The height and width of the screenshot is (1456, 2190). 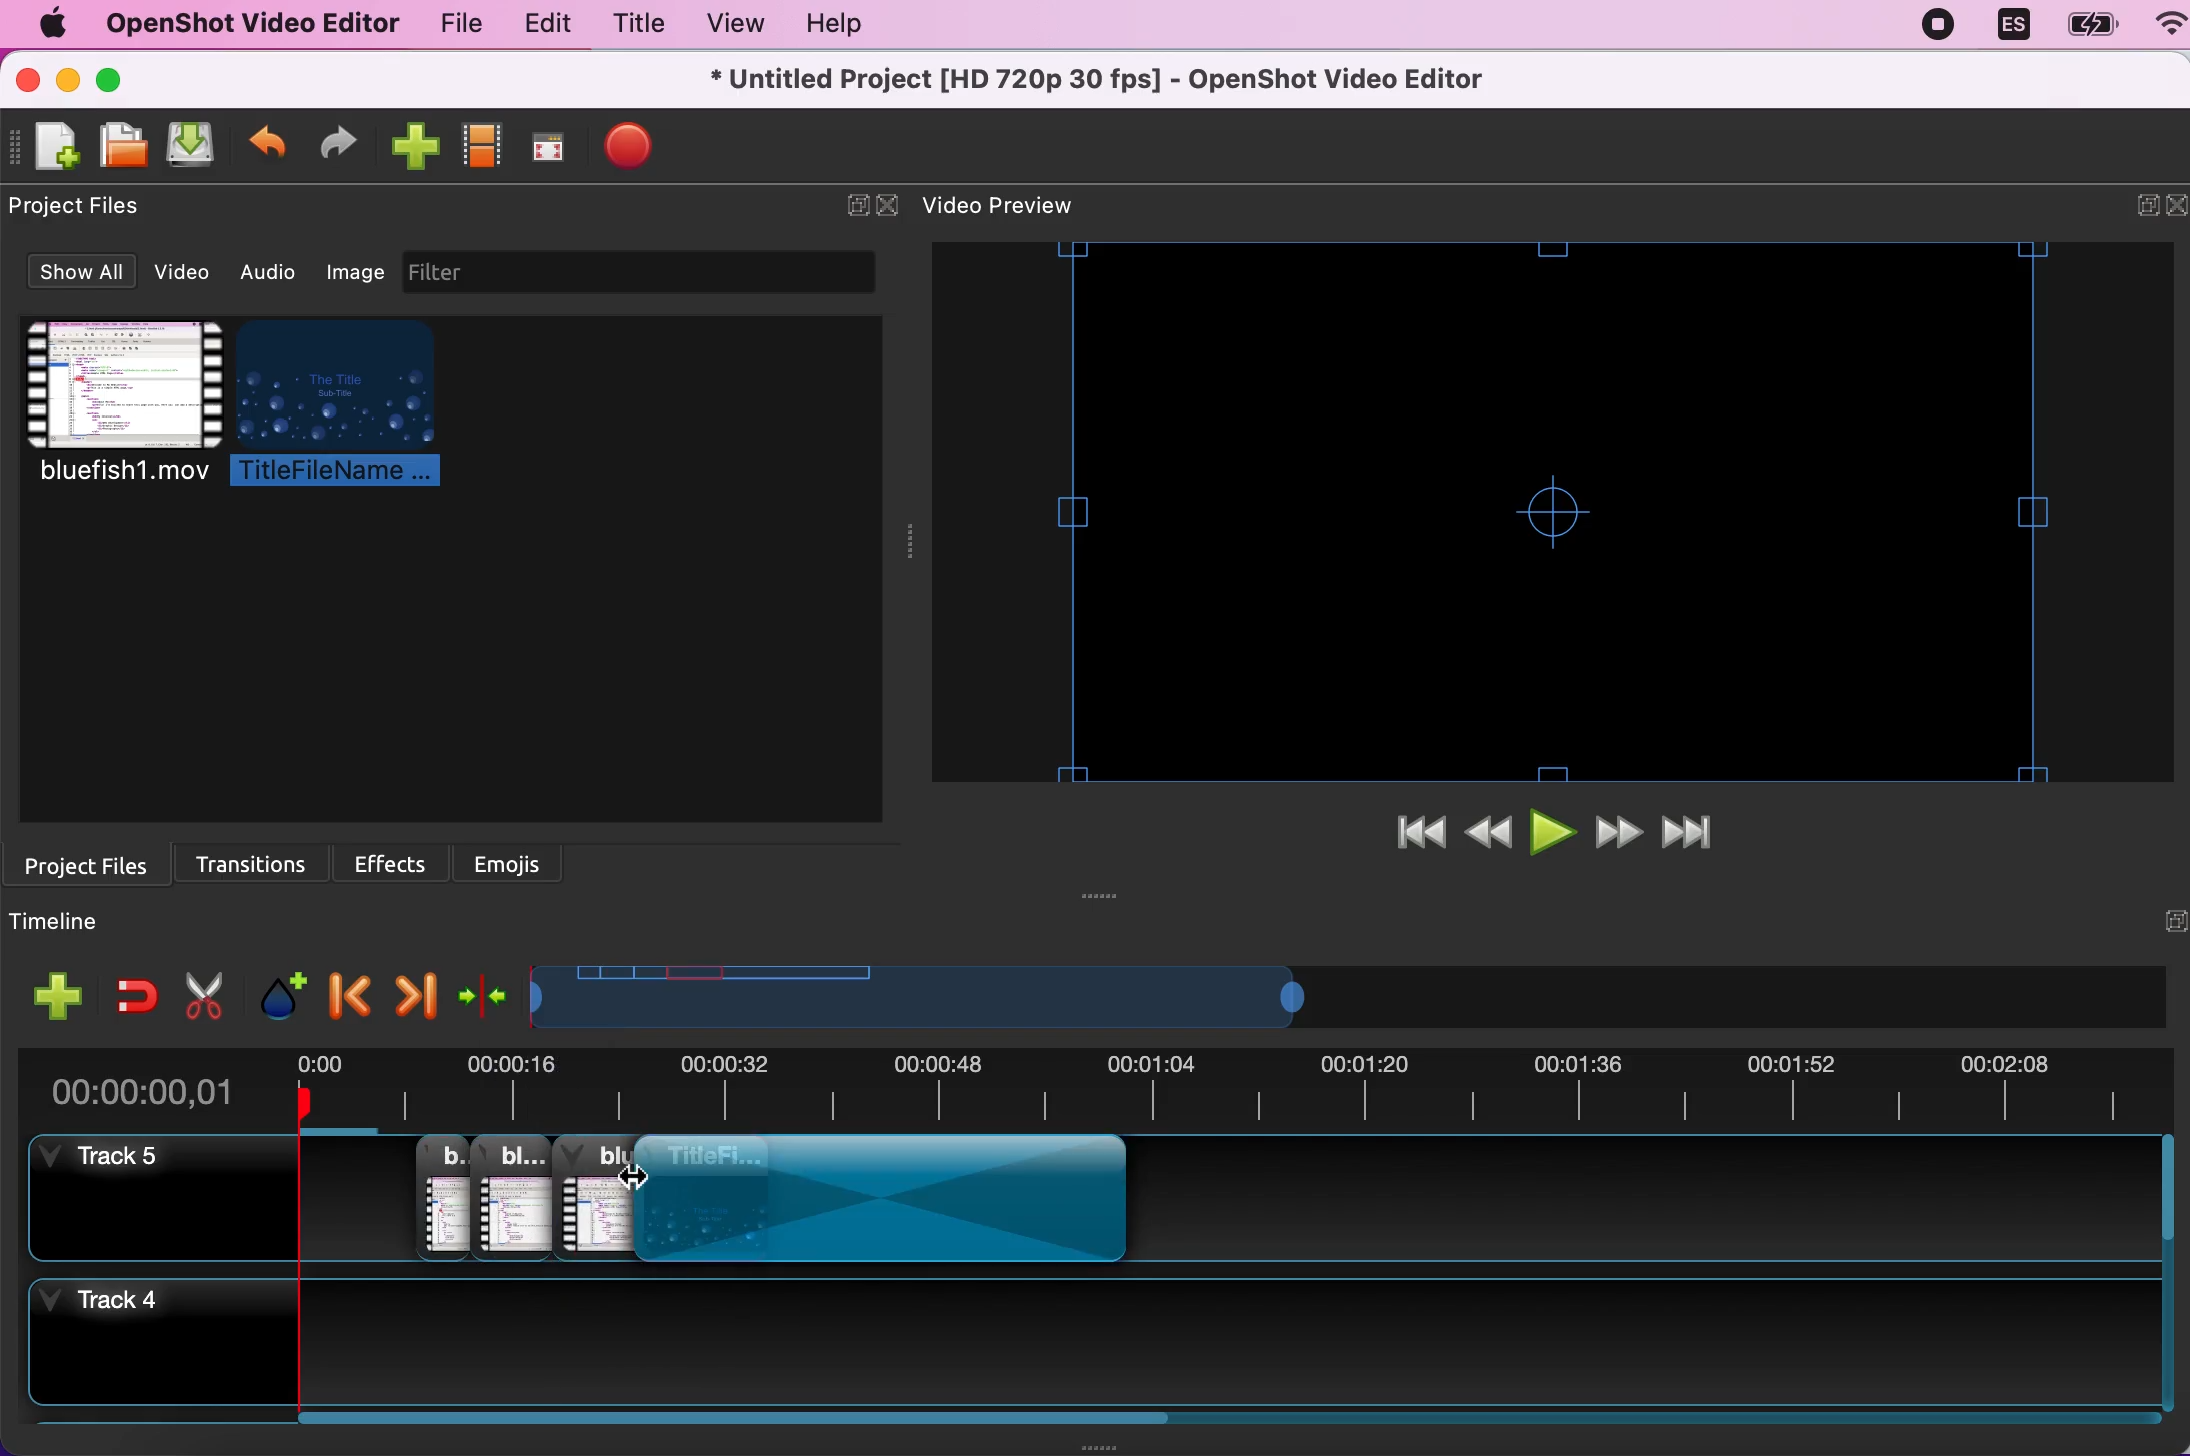 What do you see at coordinates (88, 207) in the screenshot?
I see `project files` at bounding box center [88, 207].